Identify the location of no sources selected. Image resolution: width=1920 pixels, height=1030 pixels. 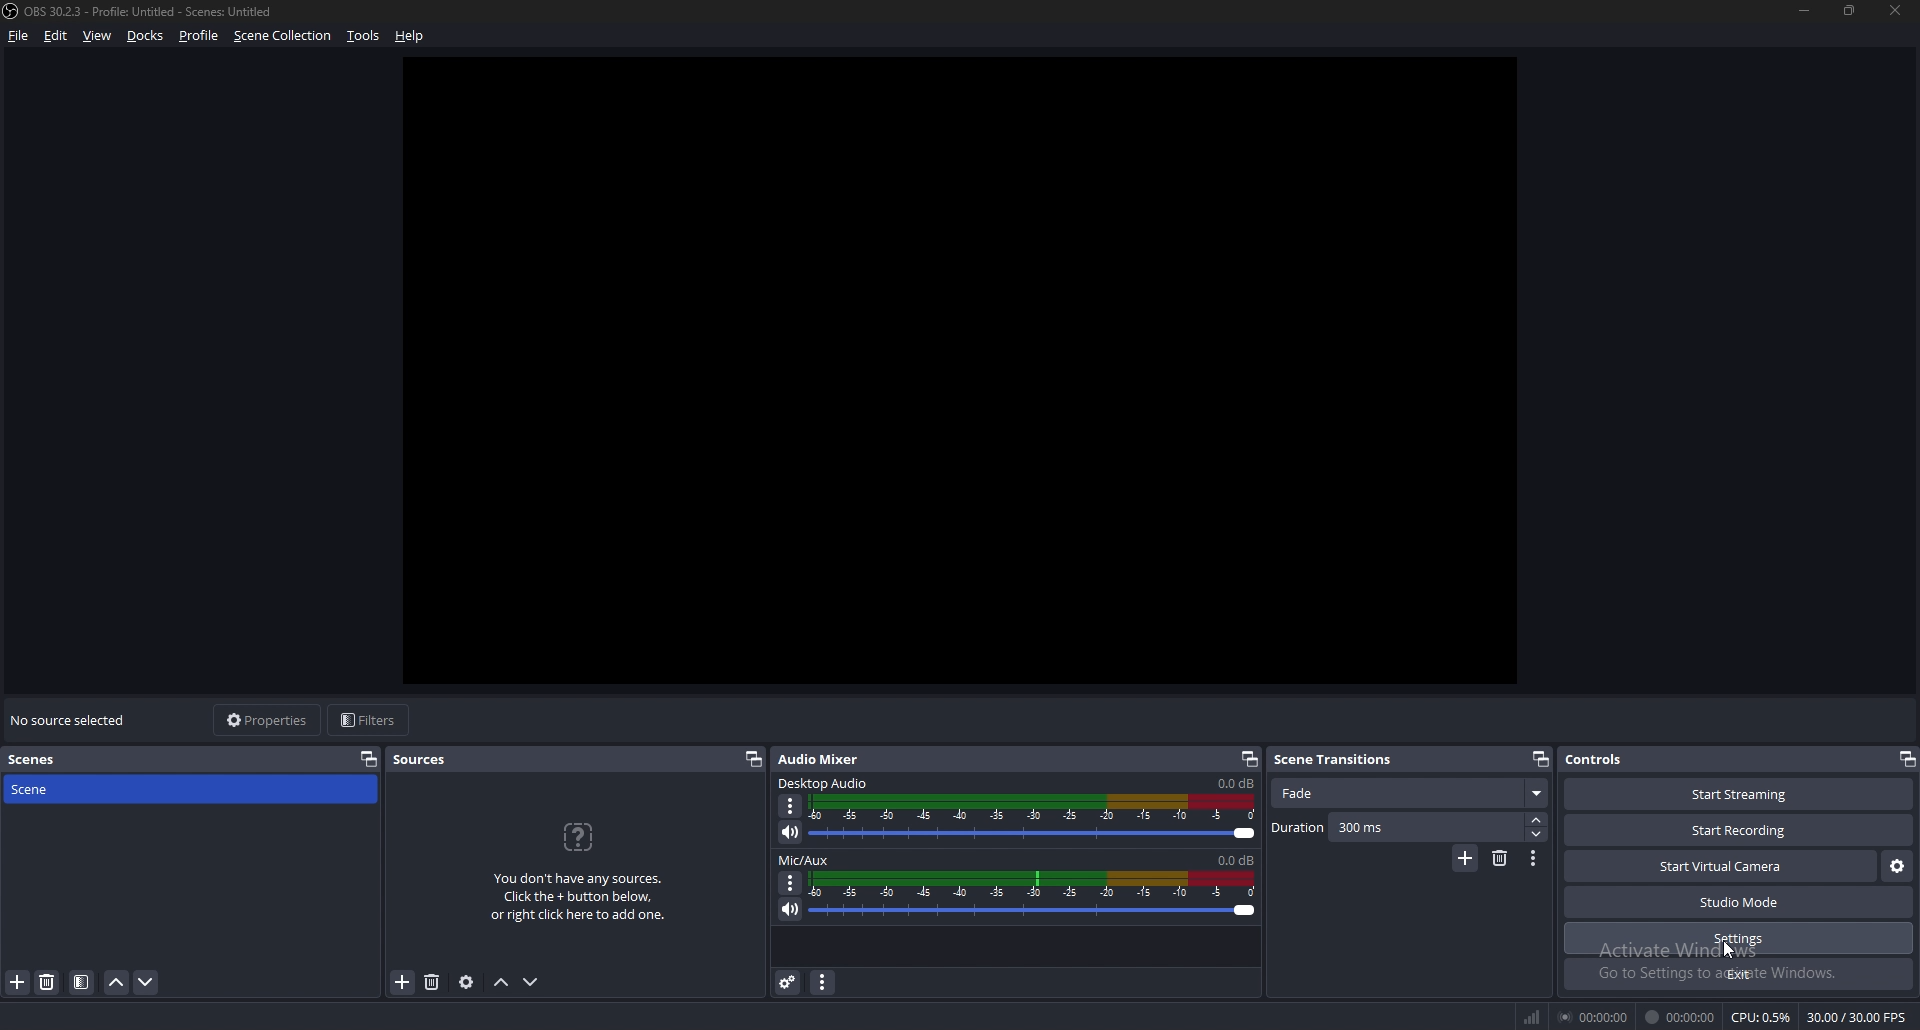
(72, 720).